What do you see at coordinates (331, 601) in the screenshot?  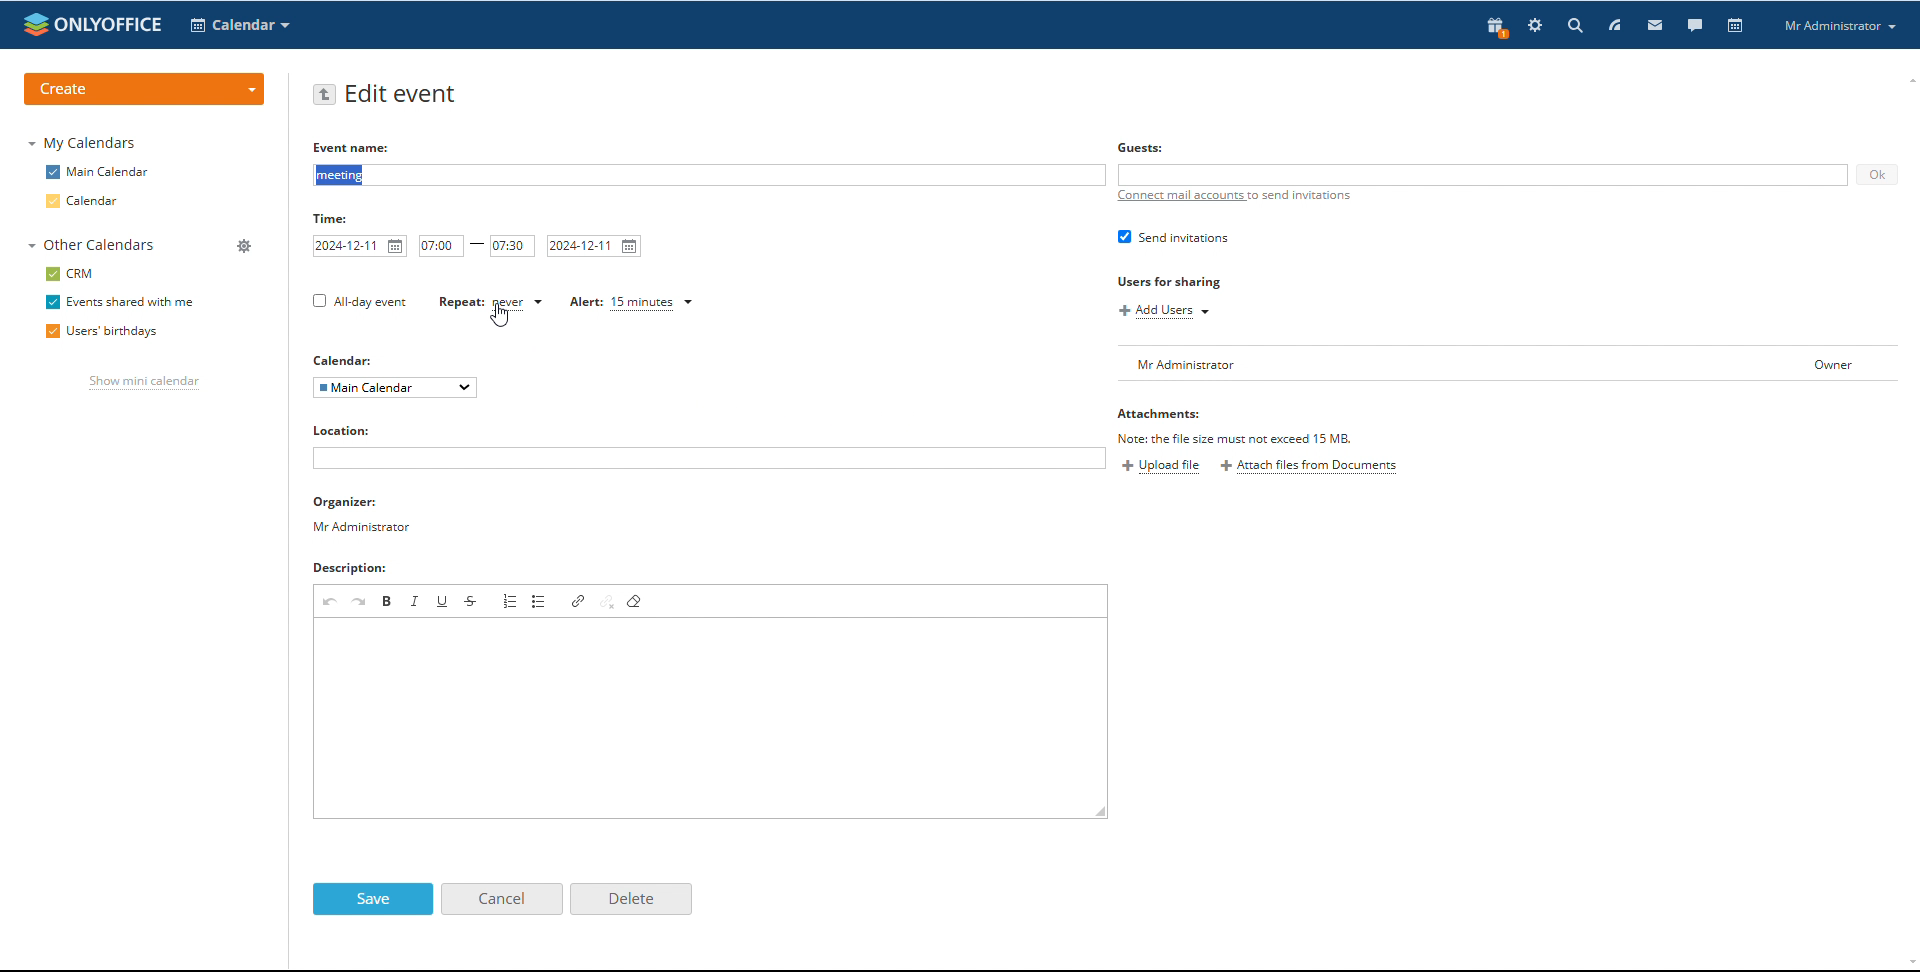 I see `undo` at bounding box center [331, 601].